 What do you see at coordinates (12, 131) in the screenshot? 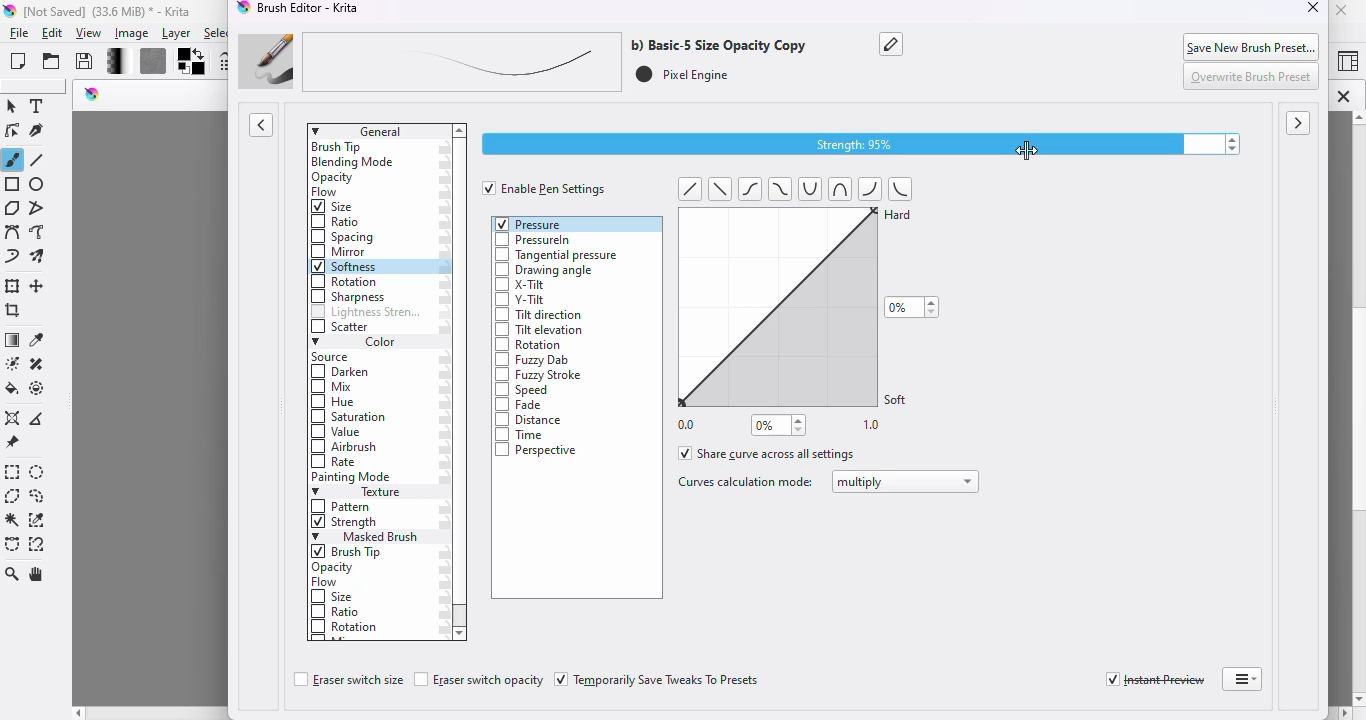
I see `edit shapes tool` at bounding box center [12, 131].